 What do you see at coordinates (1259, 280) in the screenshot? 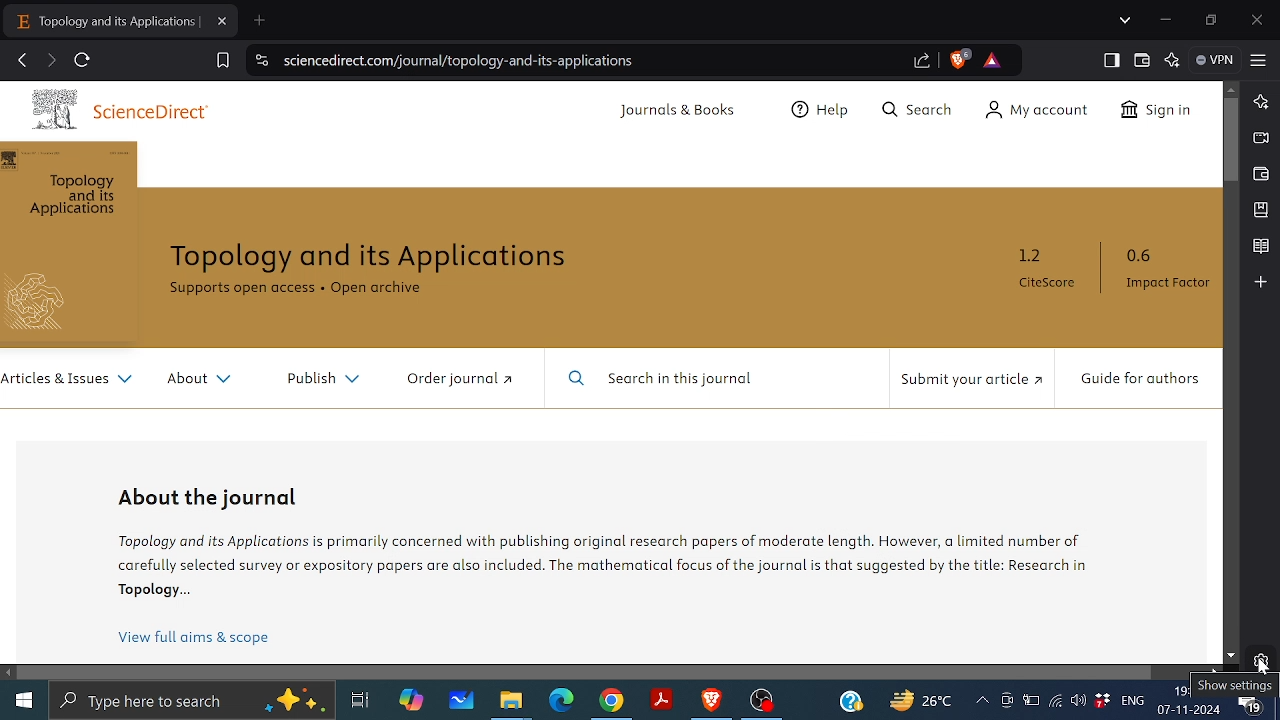
I see `Add to sidebar` at bounding box center [1259, 280].